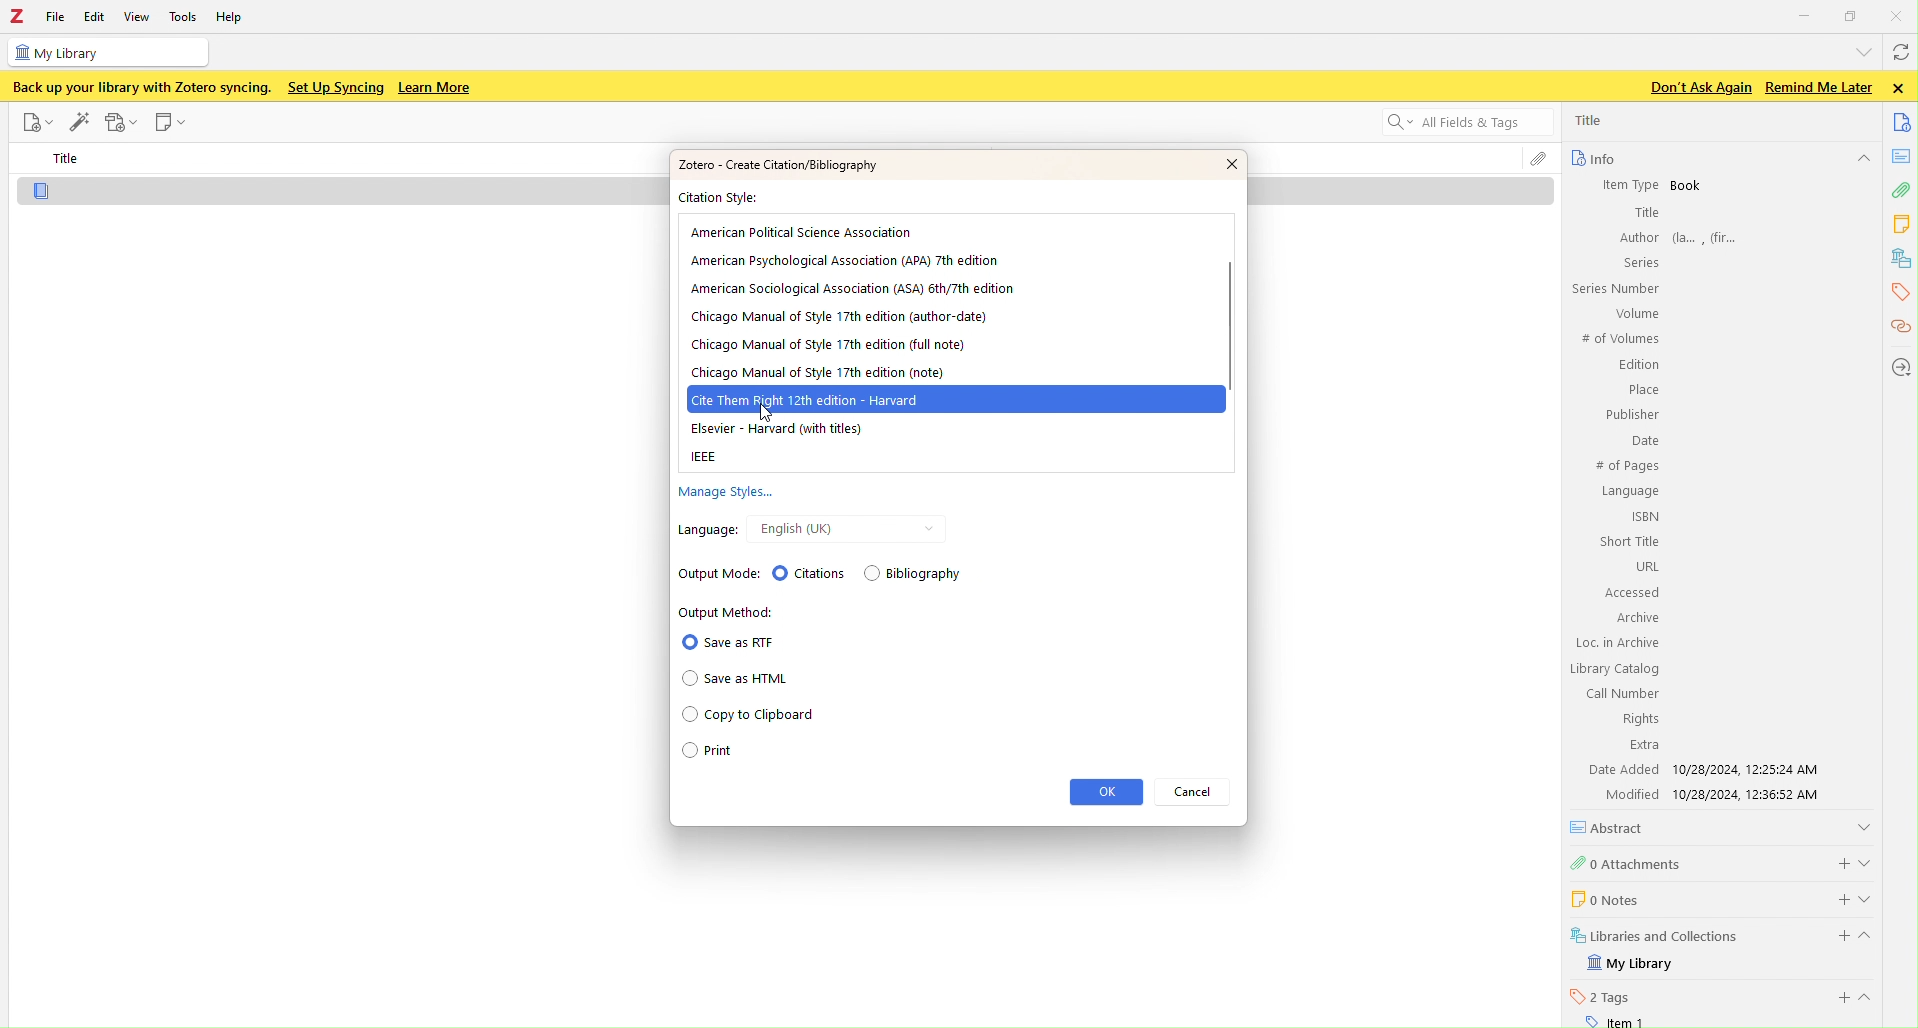  What do you see at coordinates (1637, 718) in the screenshot?
I see `Rights` at bounding box center [1637, 718].